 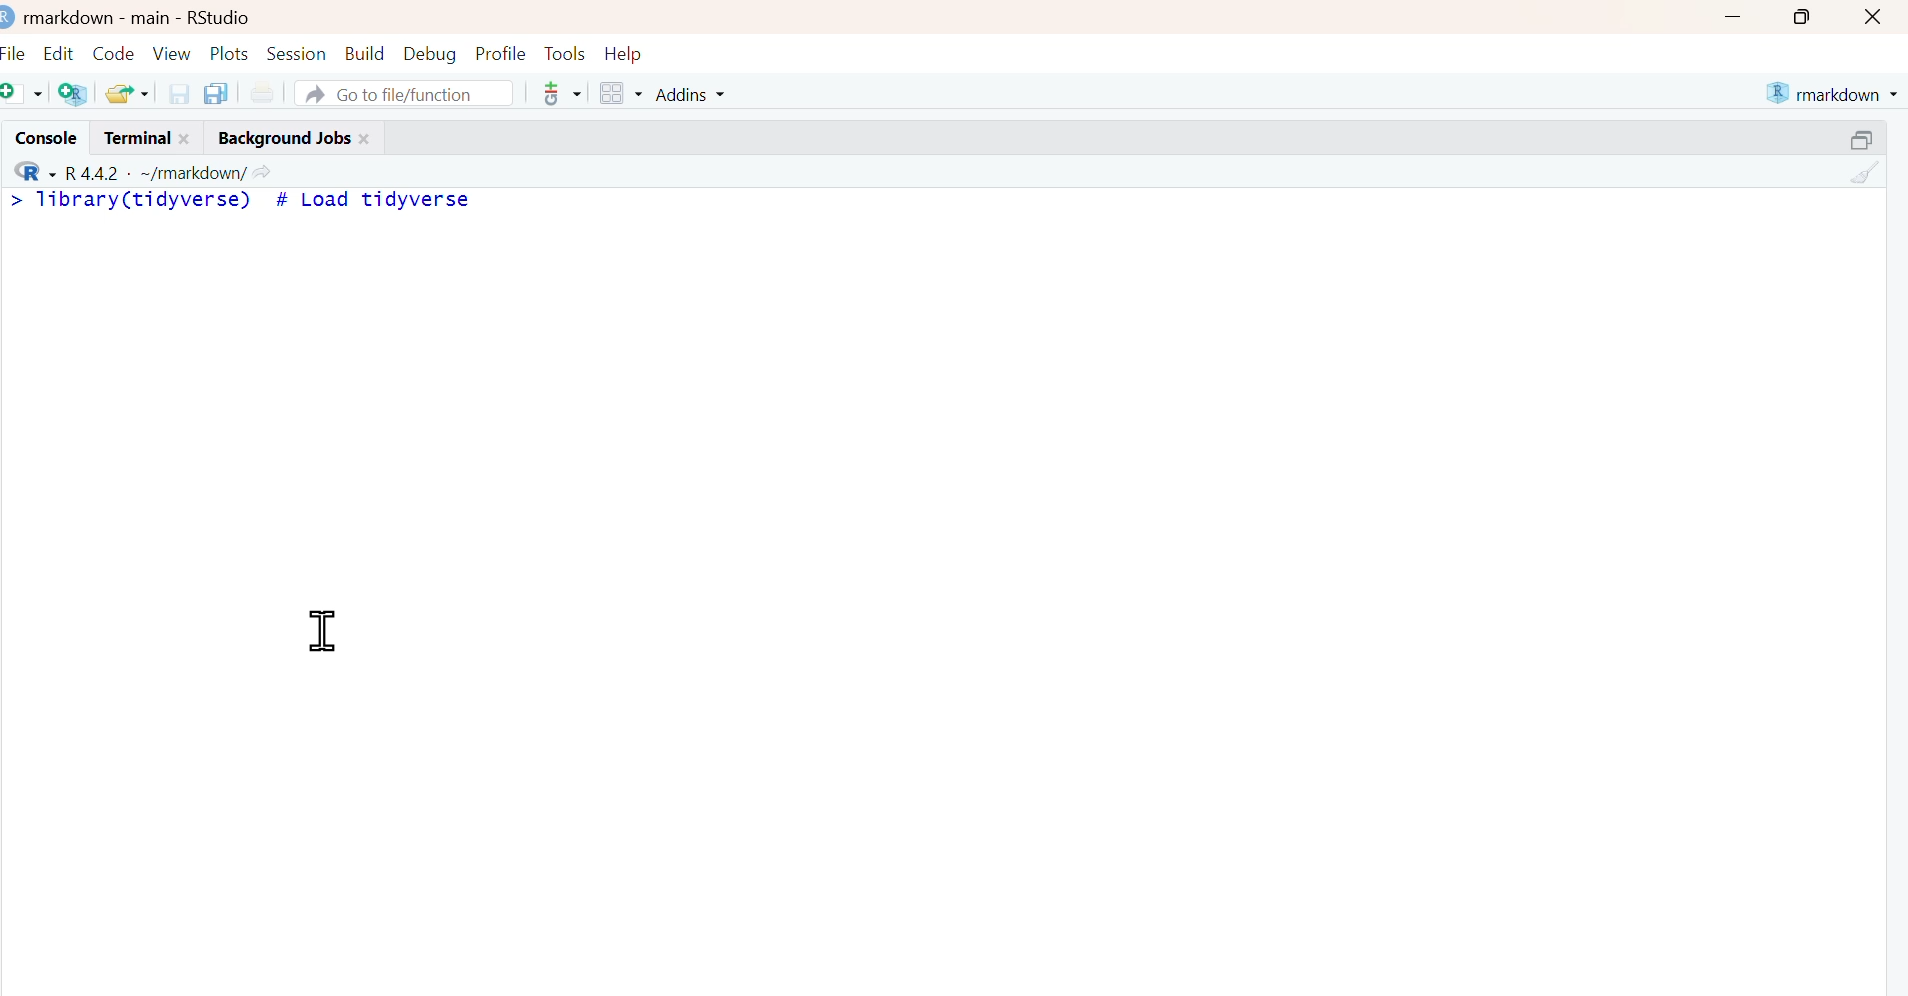 I want to click on workspace panes, so click(x=621, y=94).